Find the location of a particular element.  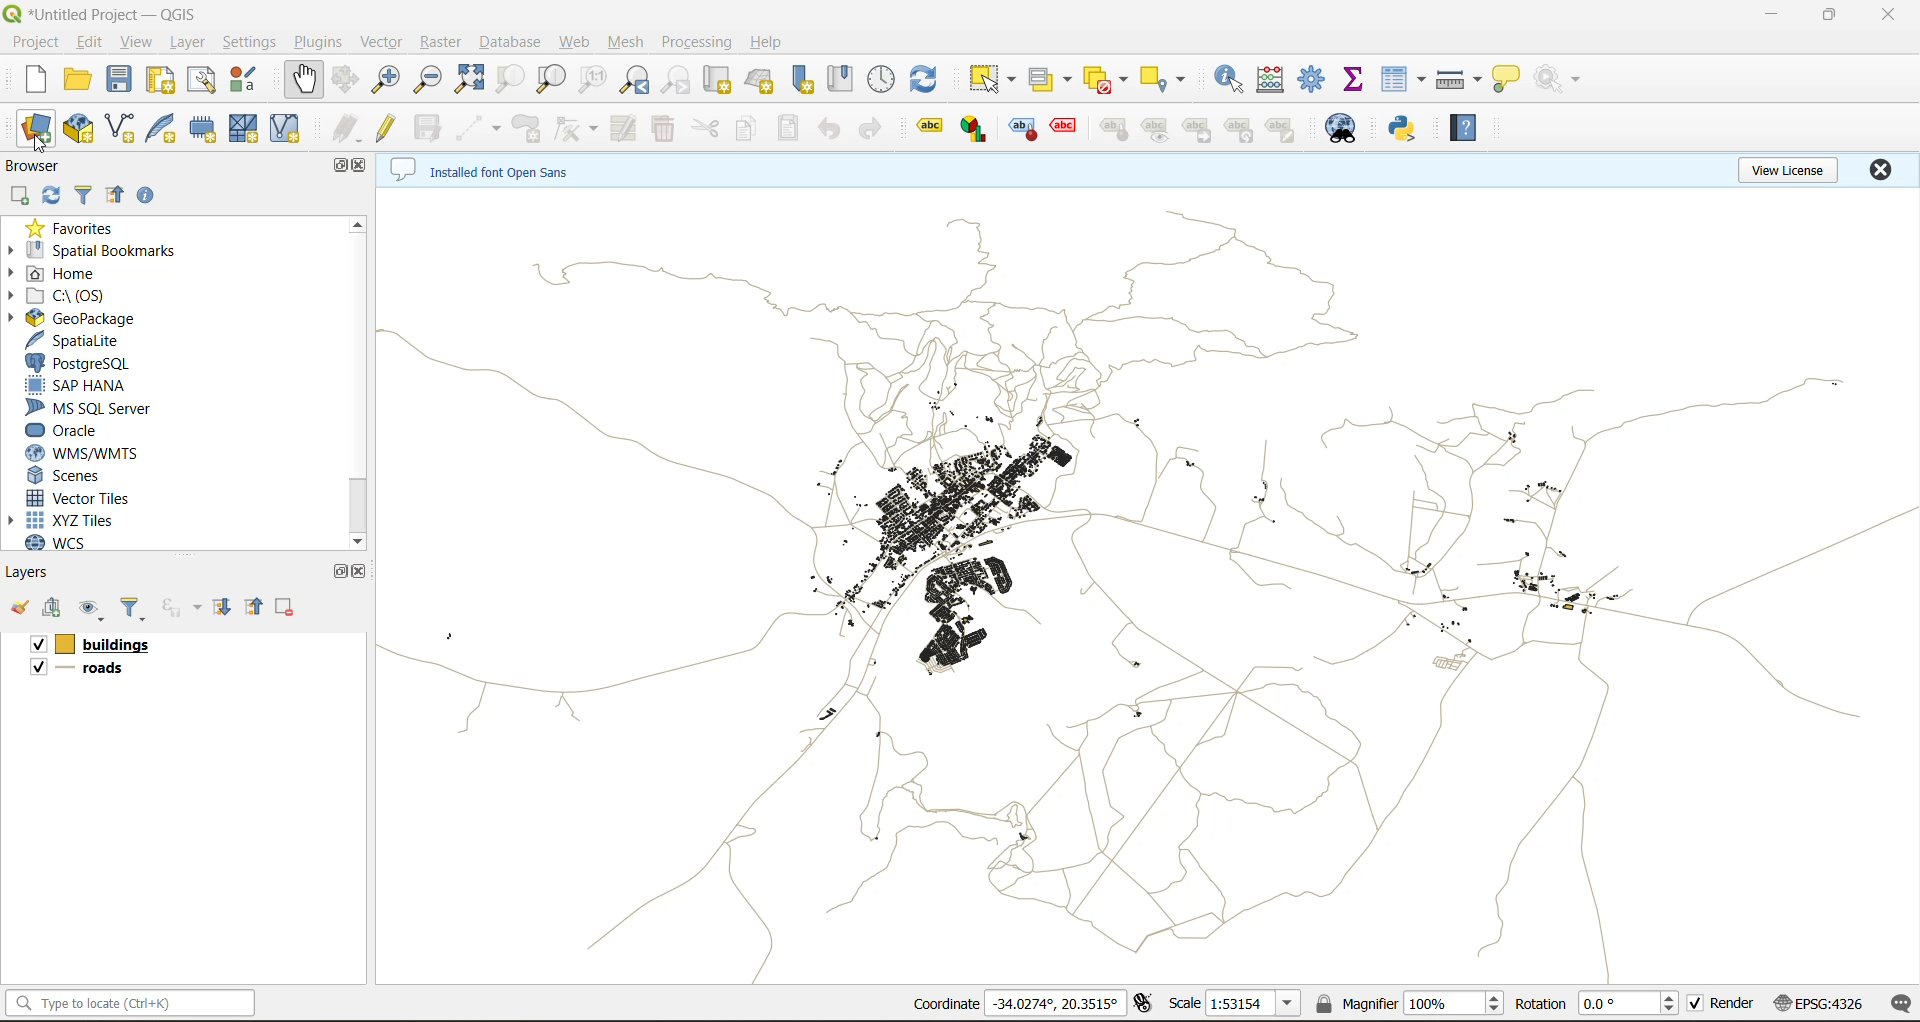

postgresql is located at coordinates (78, 364).